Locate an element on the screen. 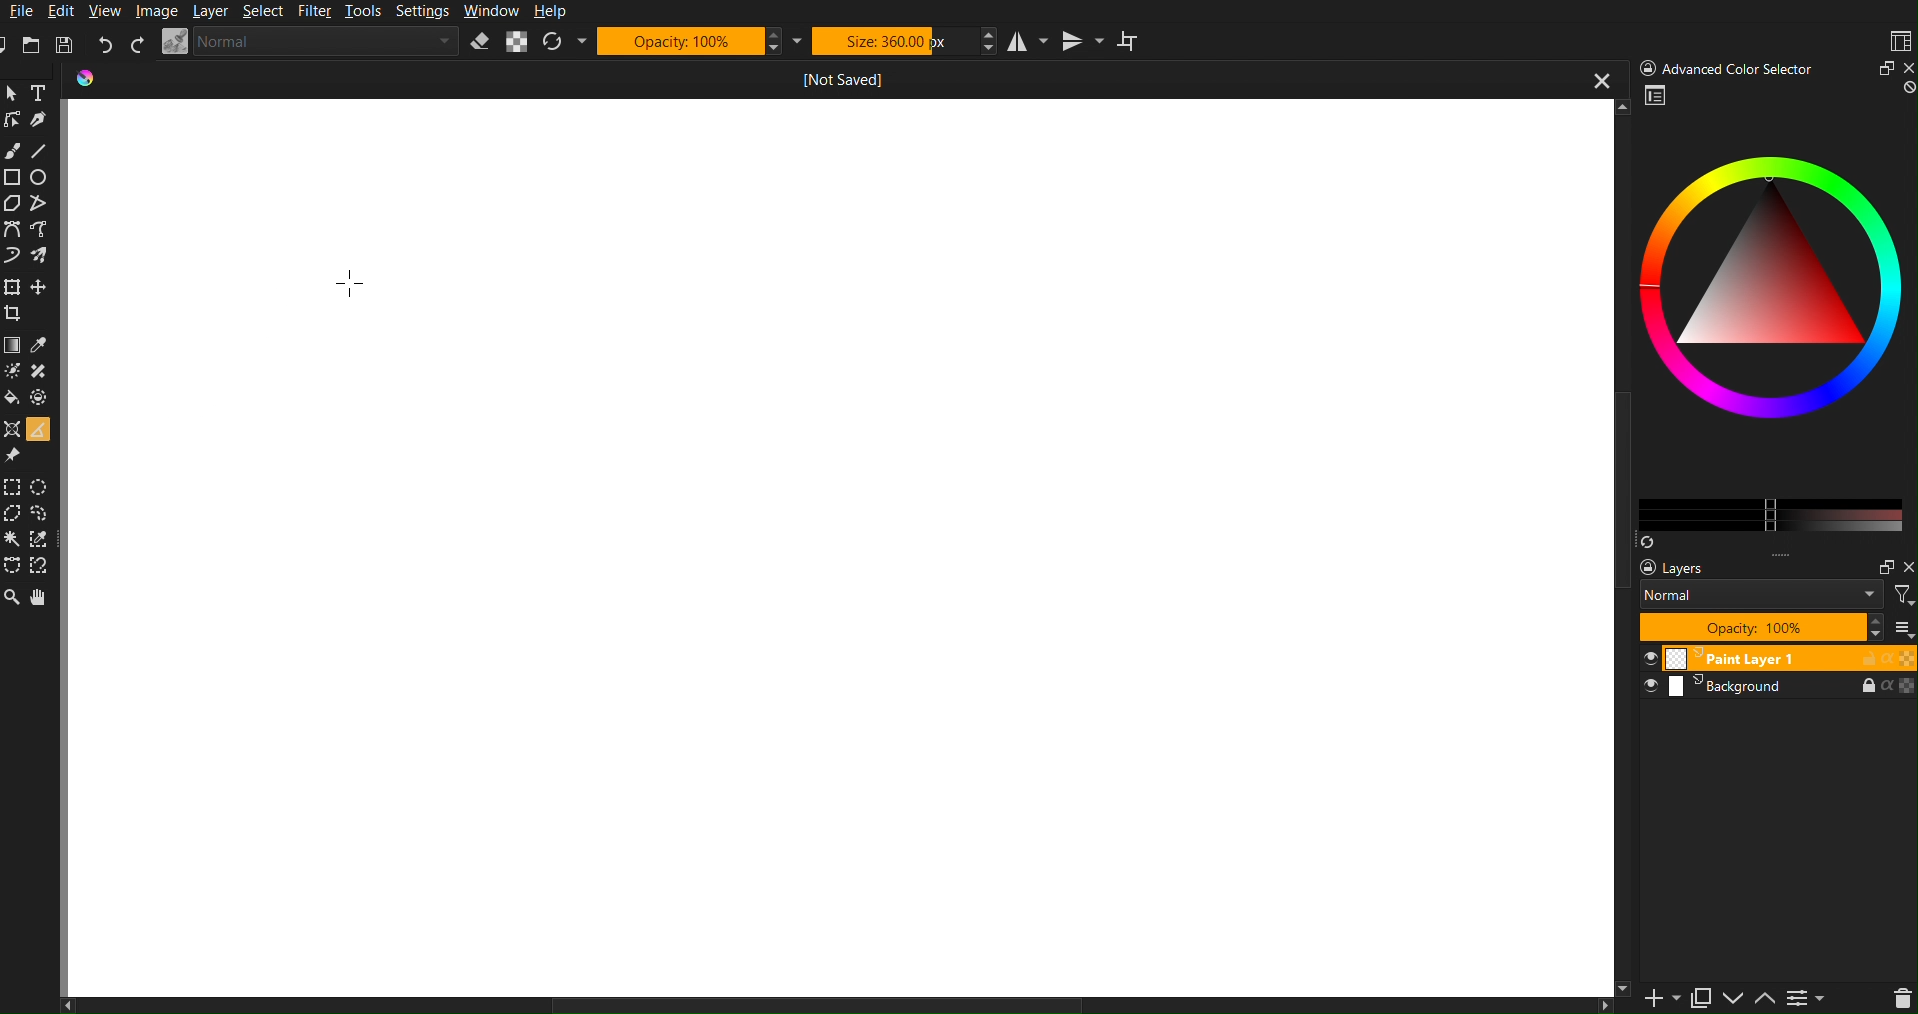 The image size is (1918, 1014). Window is located at coordinates (490, 12).